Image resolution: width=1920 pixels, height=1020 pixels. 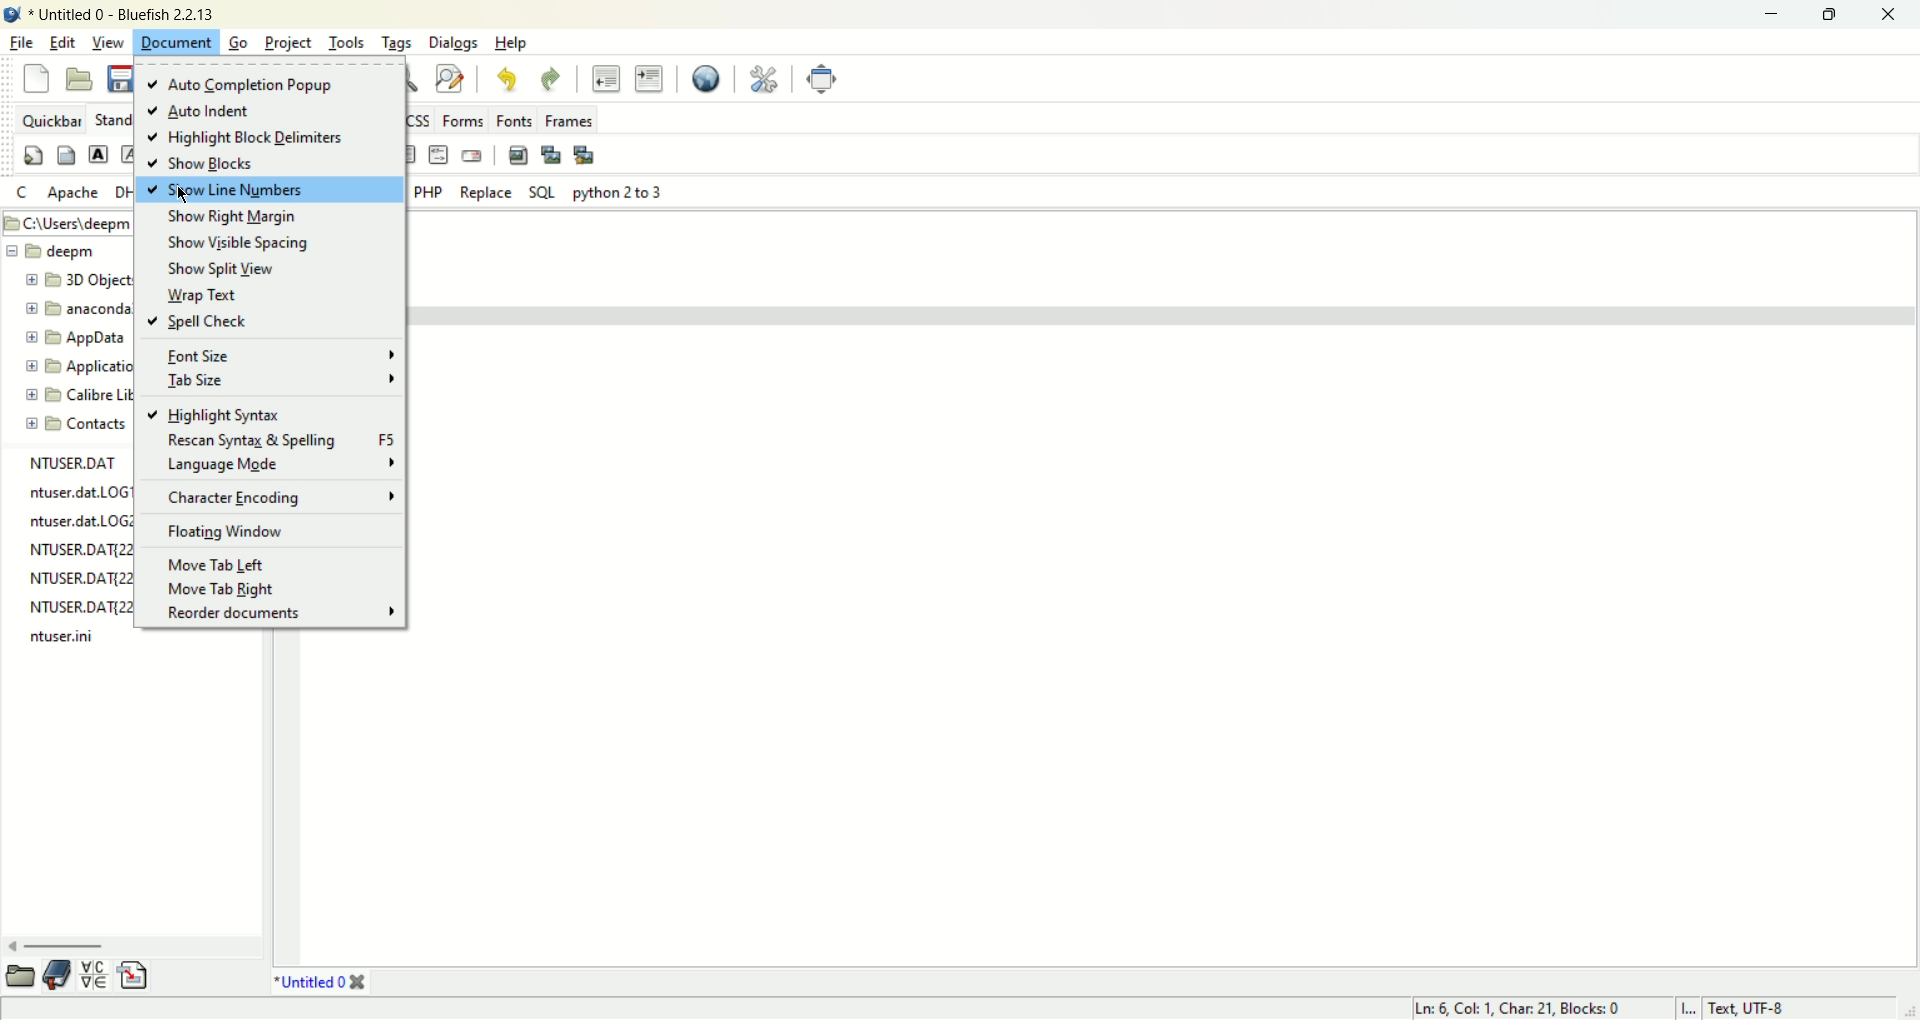 What do you see at coordinates (552, 154) in the screenshot?
I see `insert thumbnail` at bounding box center [552, 154].